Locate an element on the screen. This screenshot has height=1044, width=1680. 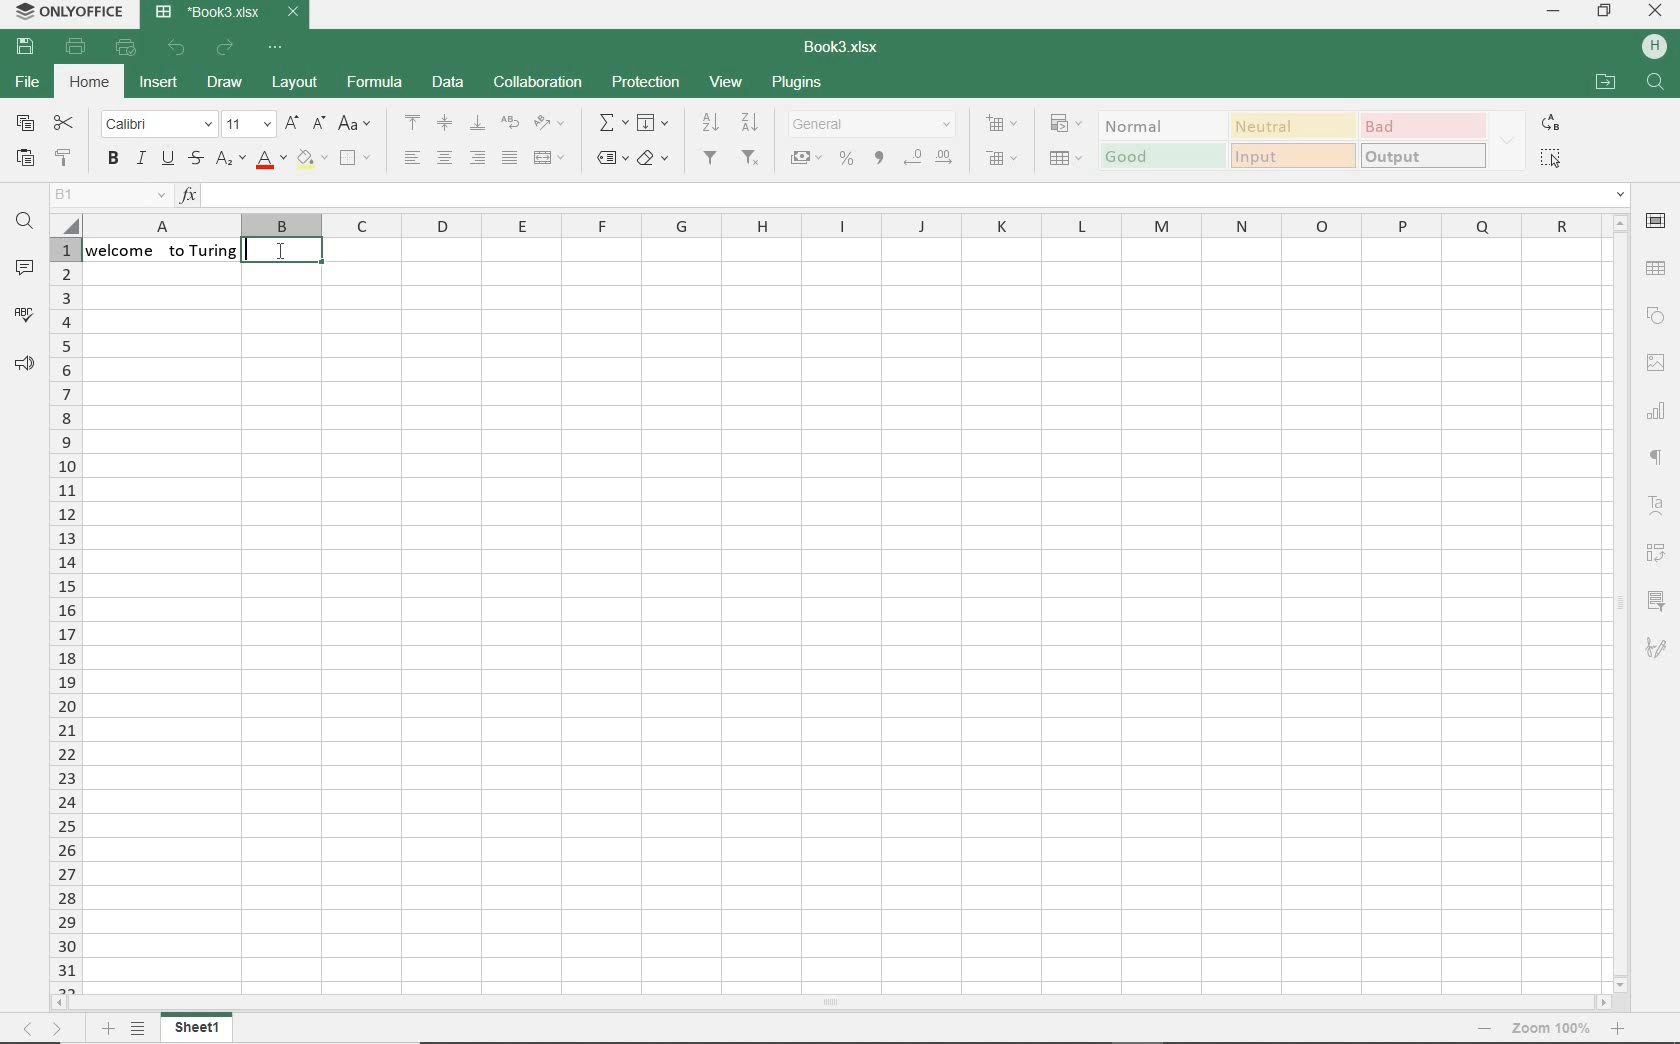
conditional formatting is located at coordinates (1065, 123).